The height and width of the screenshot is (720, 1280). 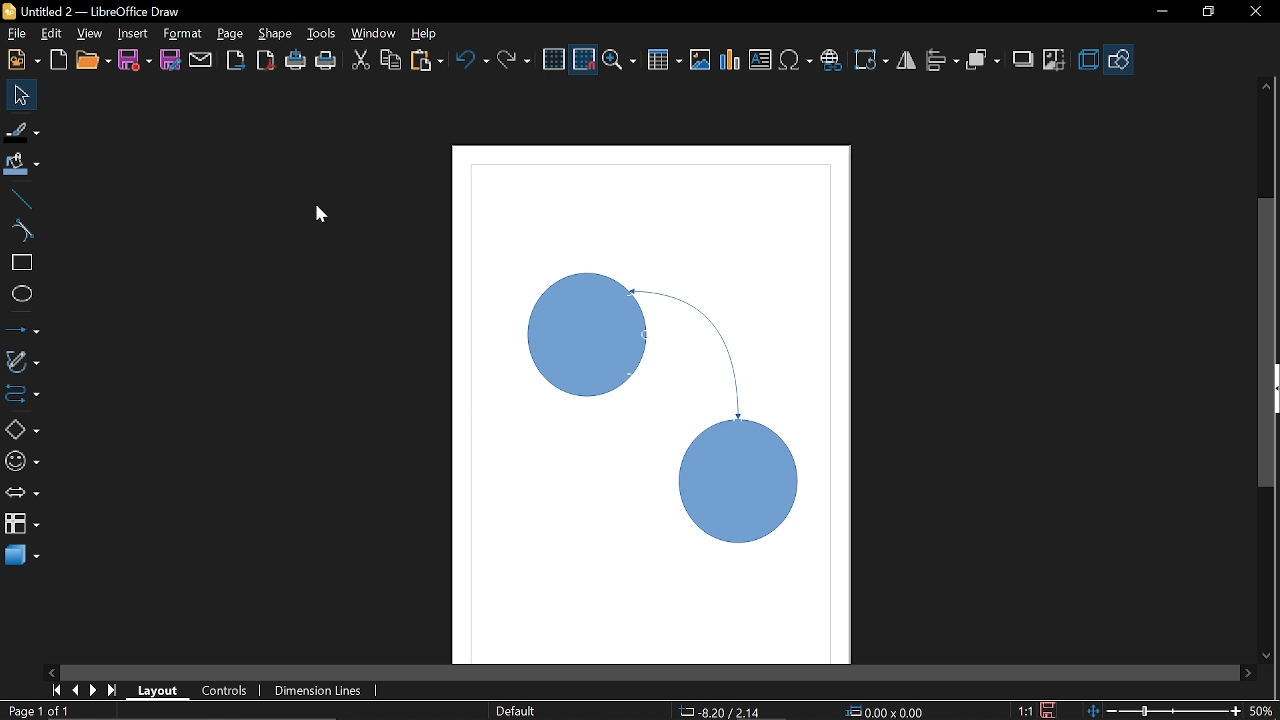 What do you see at coordinates (90, 32) in the screenshot?
I see `View` at bounding box center [90, 32].